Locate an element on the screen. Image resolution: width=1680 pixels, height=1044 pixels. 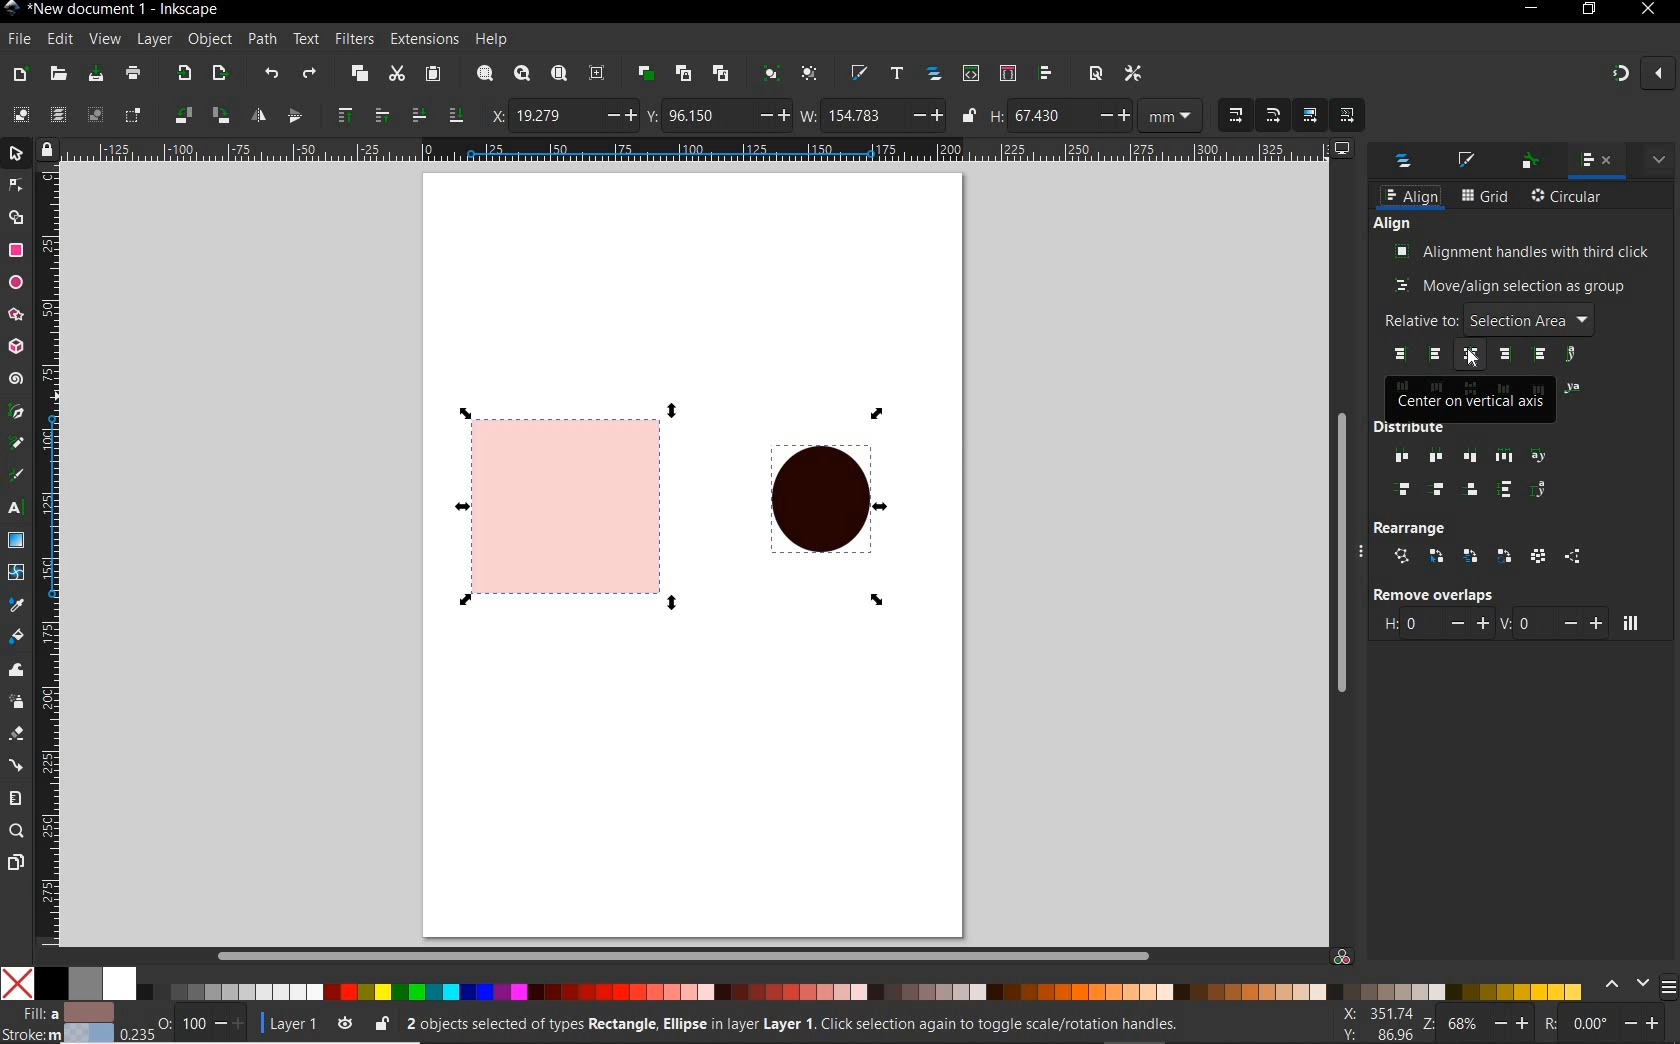
EVEN HORIZONTAL GAPS is located at coordinates (1505, 456).